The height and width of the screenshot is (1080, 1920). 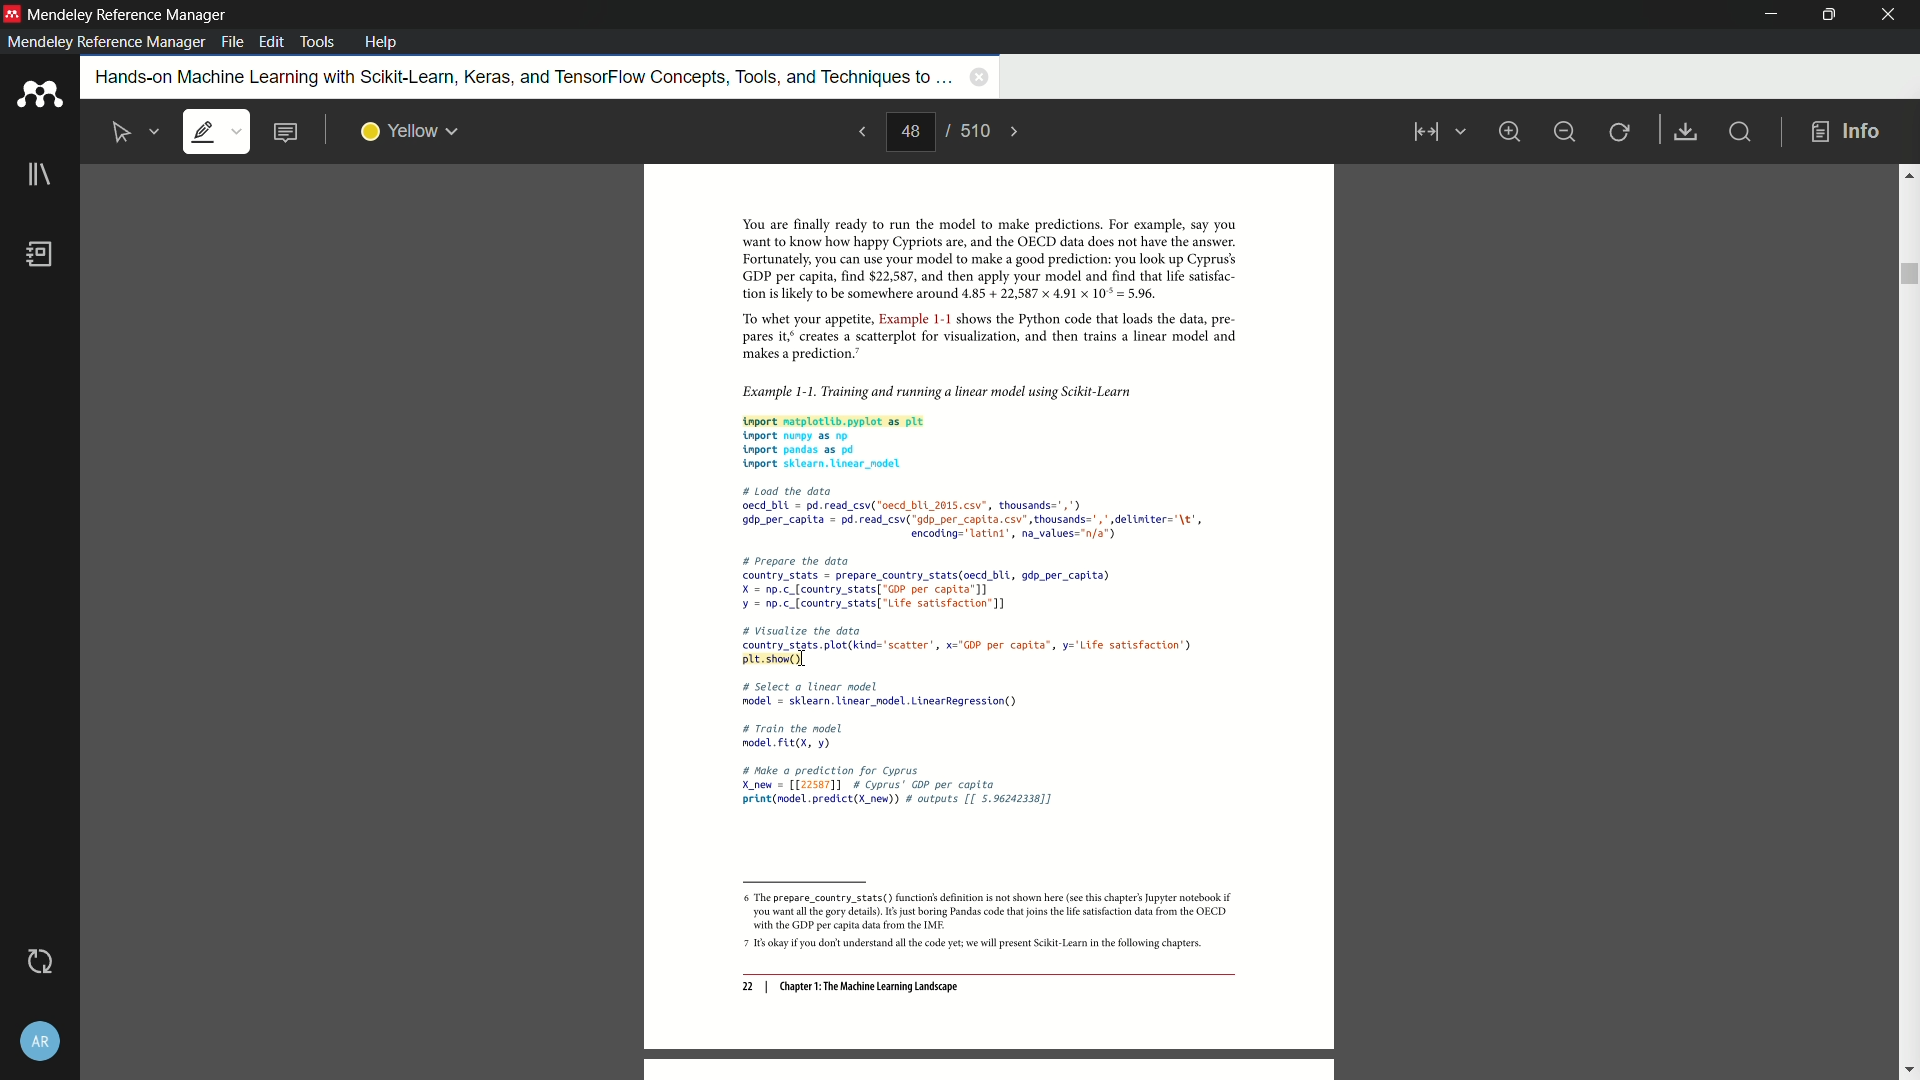 What do you see at coordinates (215, 133) in the screenshot?
I see `highlight text is selected` at bounding box center [215, 133].